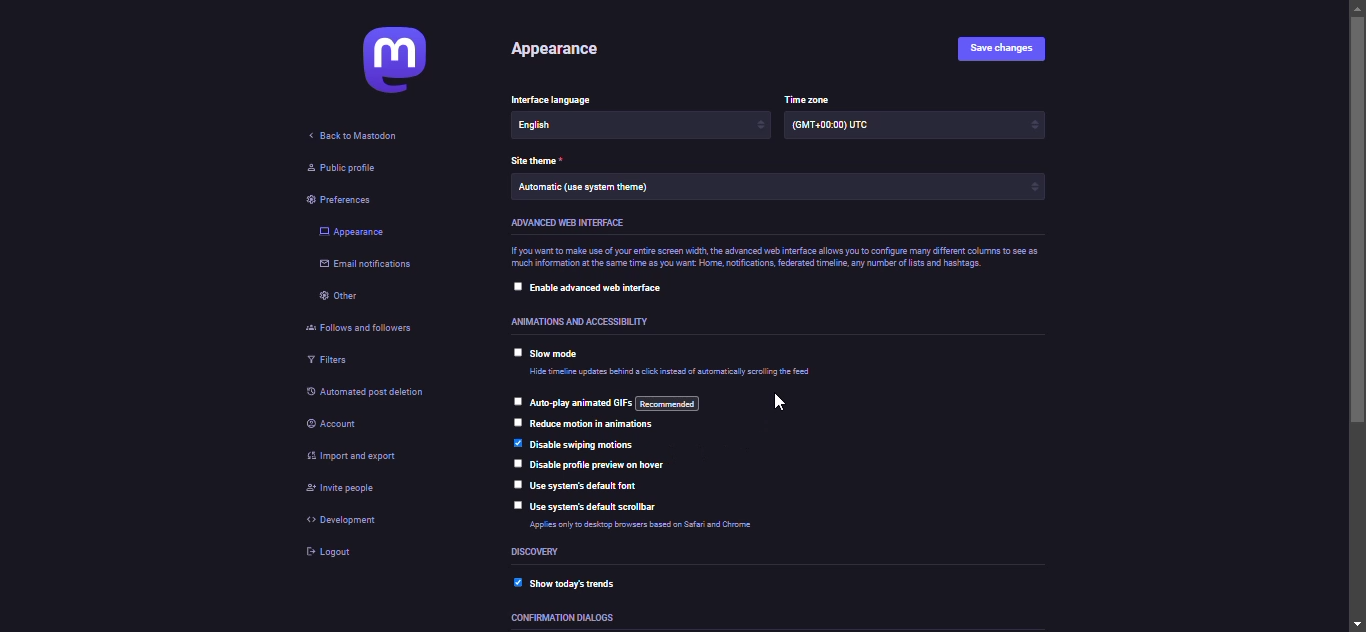 Image resolution: width=1366 pixels, height=632 pixels. I want to click on slow mode, so click(563, 354).